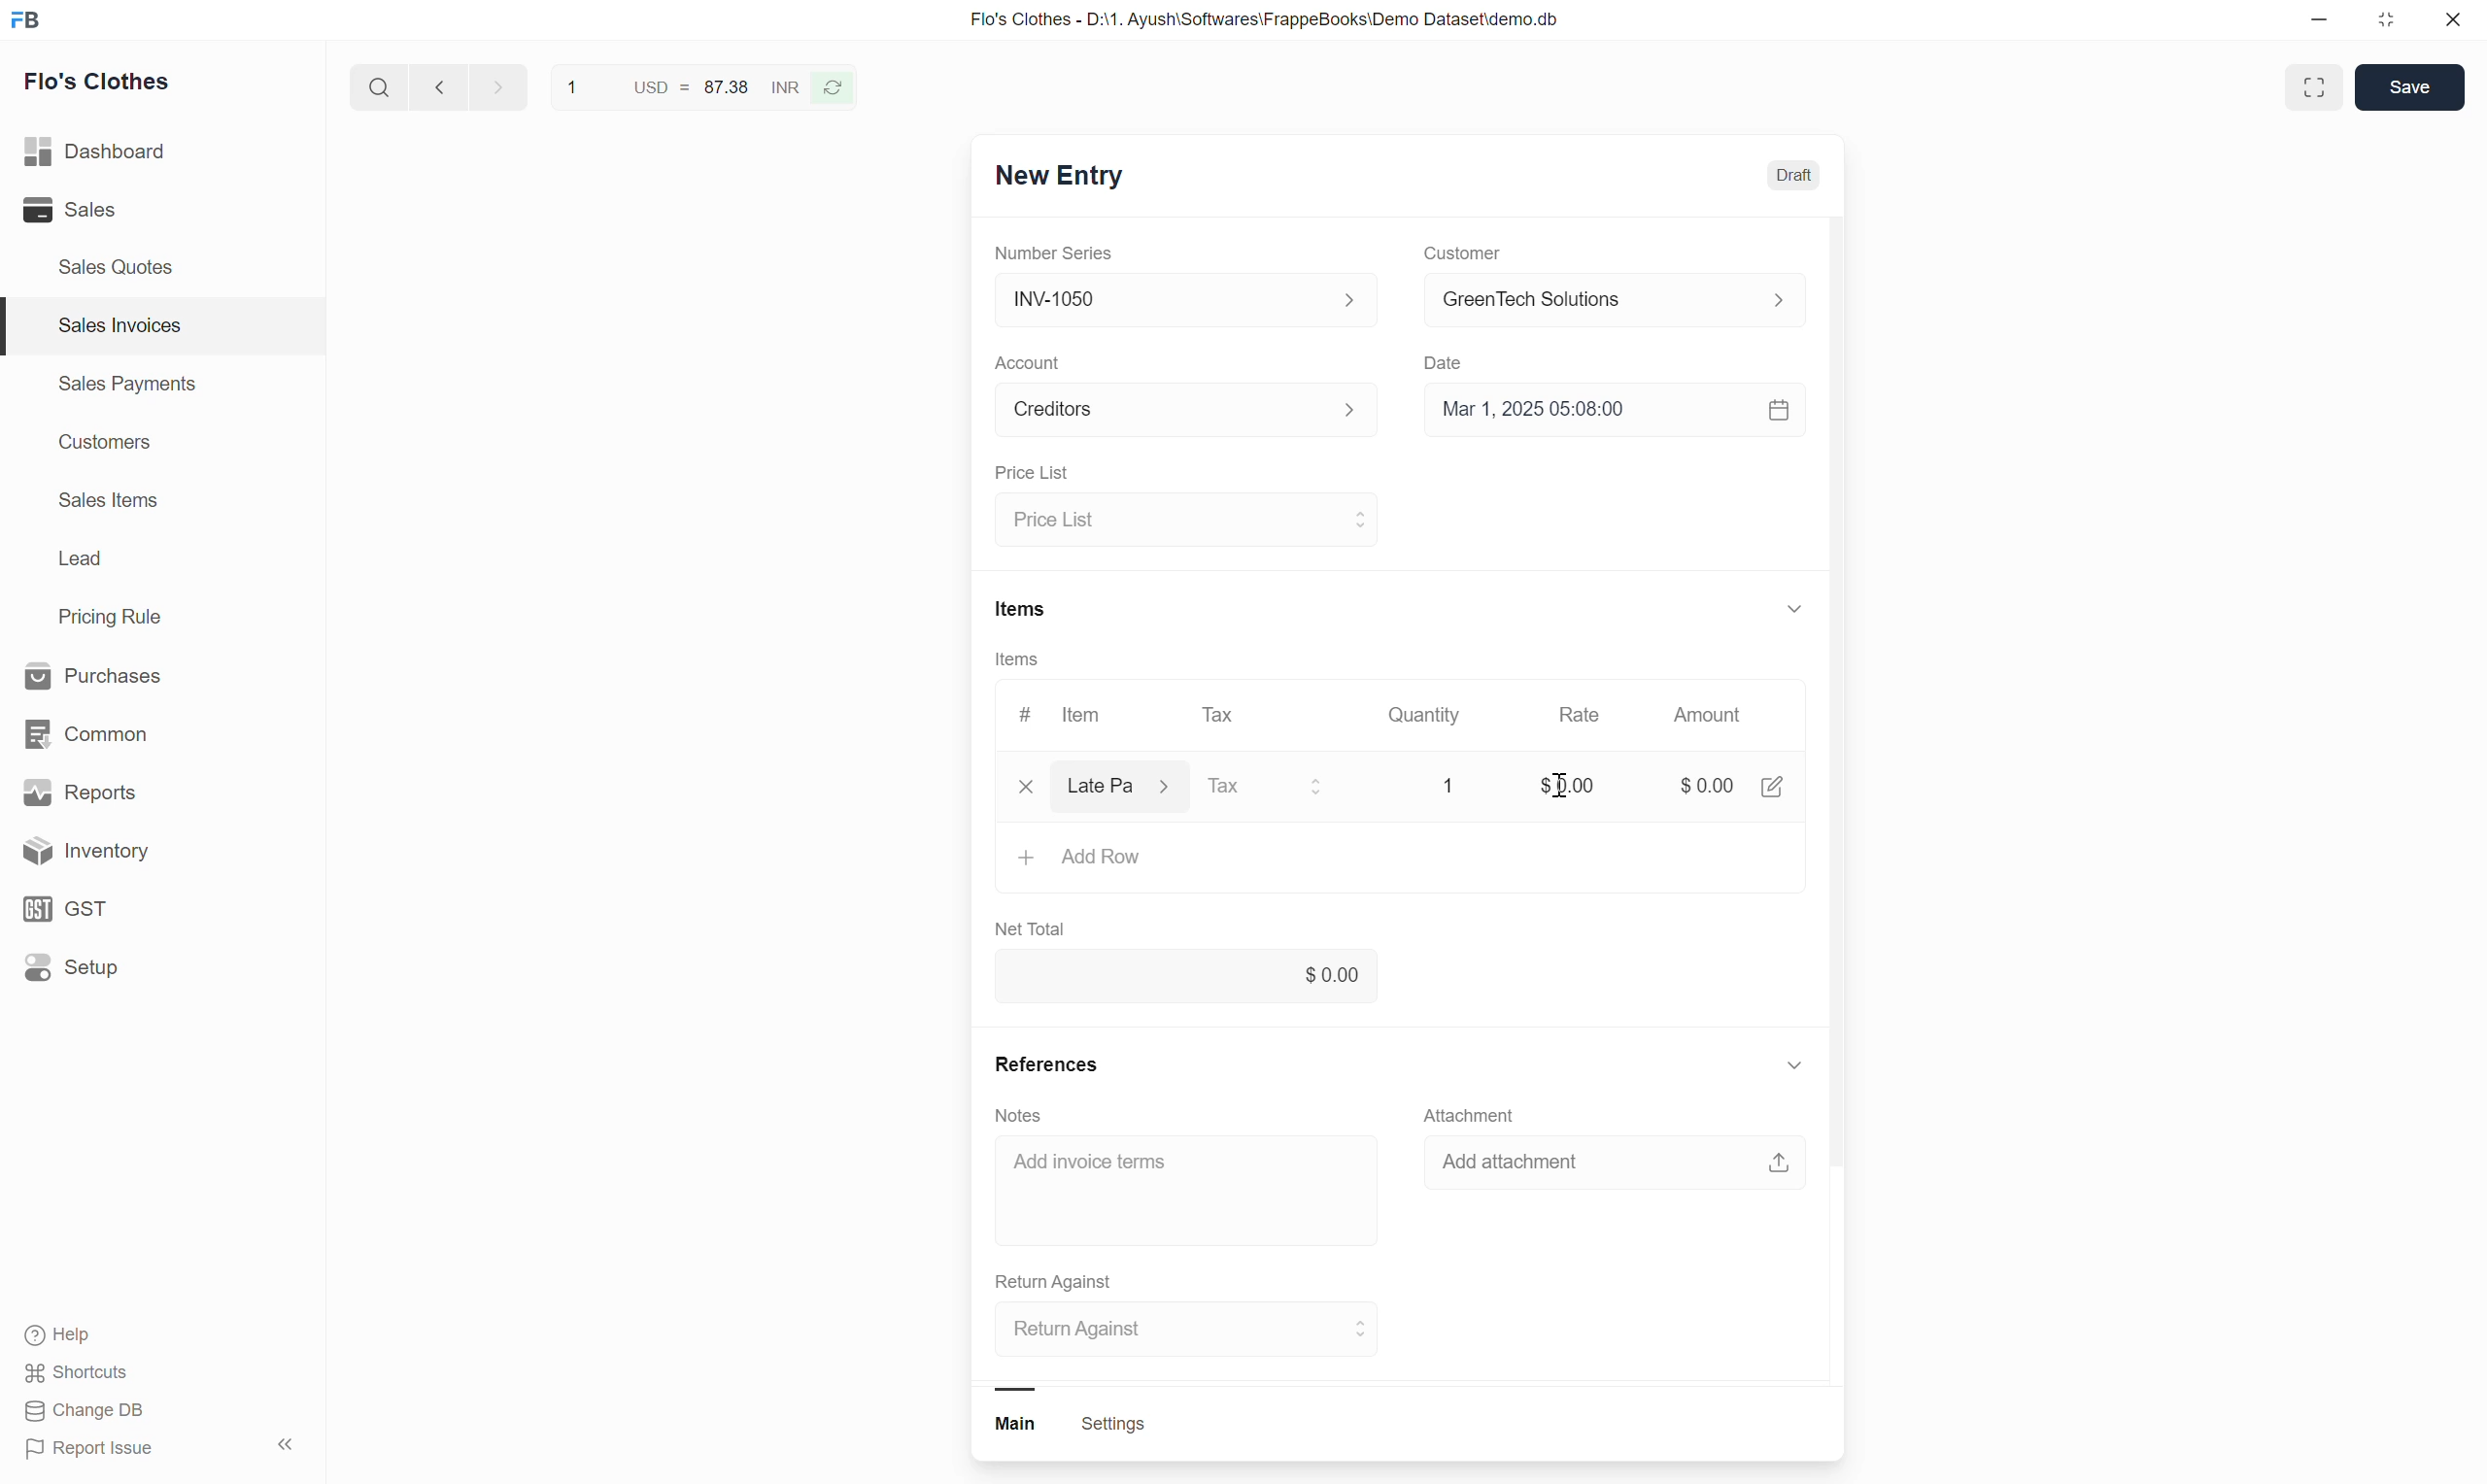 The image size is (2487, 1484). Describe the element at coordinates (125, 673) in the screenshot. I see `Purchases ` at that location.